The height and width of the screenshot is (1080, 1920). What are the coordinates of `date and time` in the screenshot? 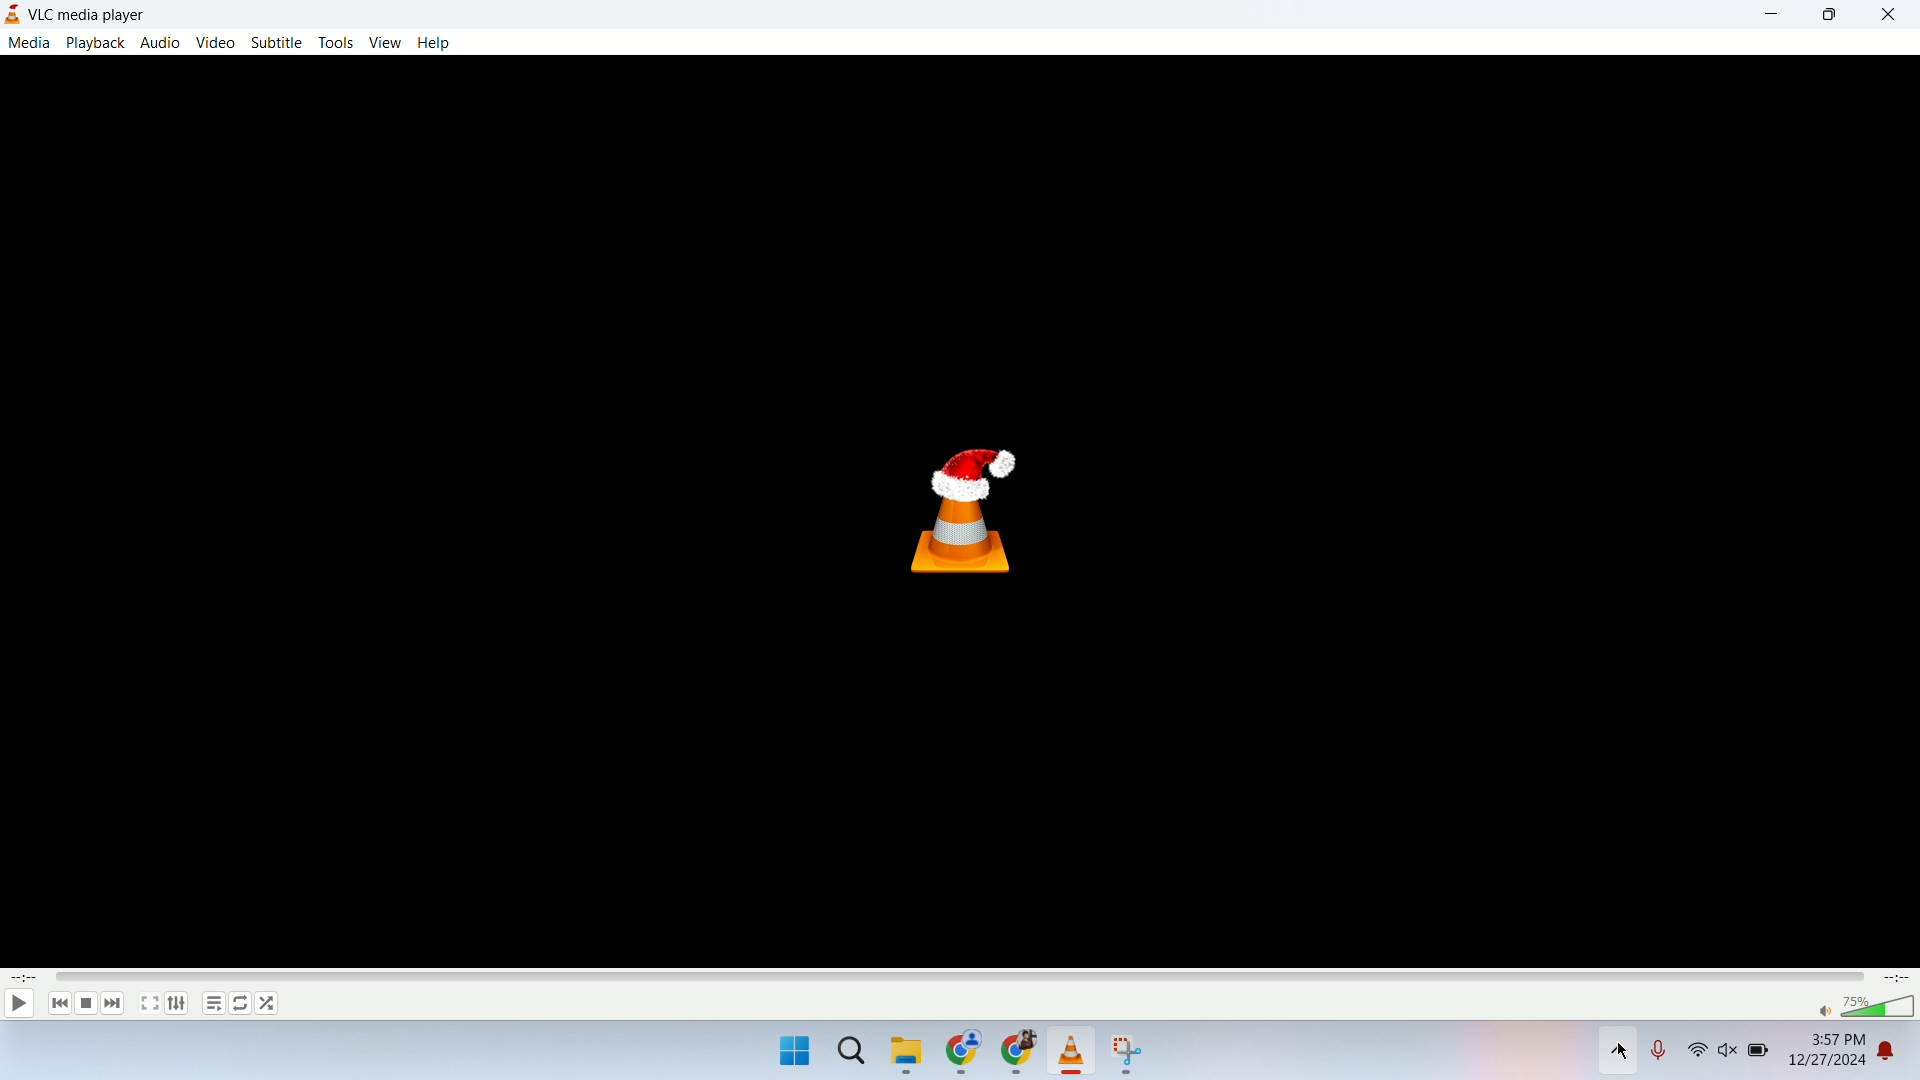 It's located at (1826, 1055).